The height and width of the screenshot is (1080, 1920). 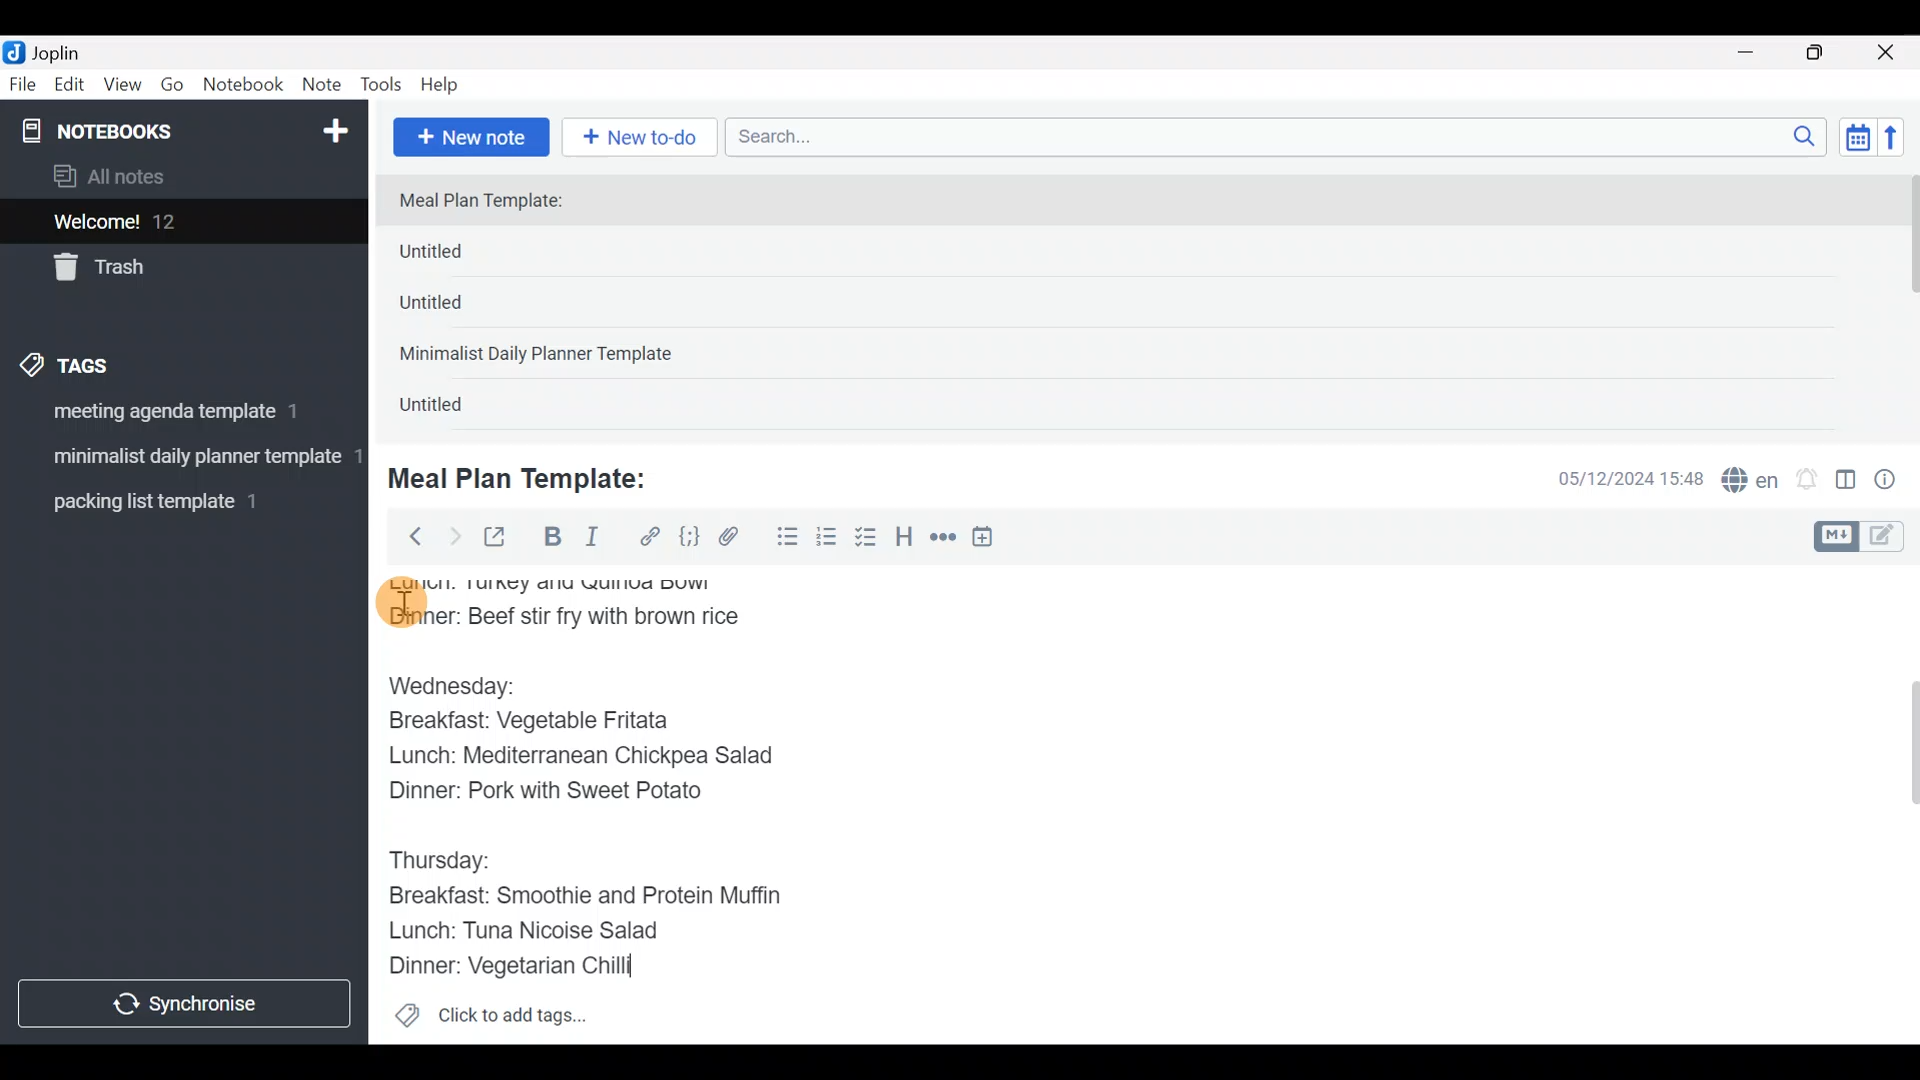 I want to click on Dinner: Pork with Sweet Potato, so click(x=563, y=794).